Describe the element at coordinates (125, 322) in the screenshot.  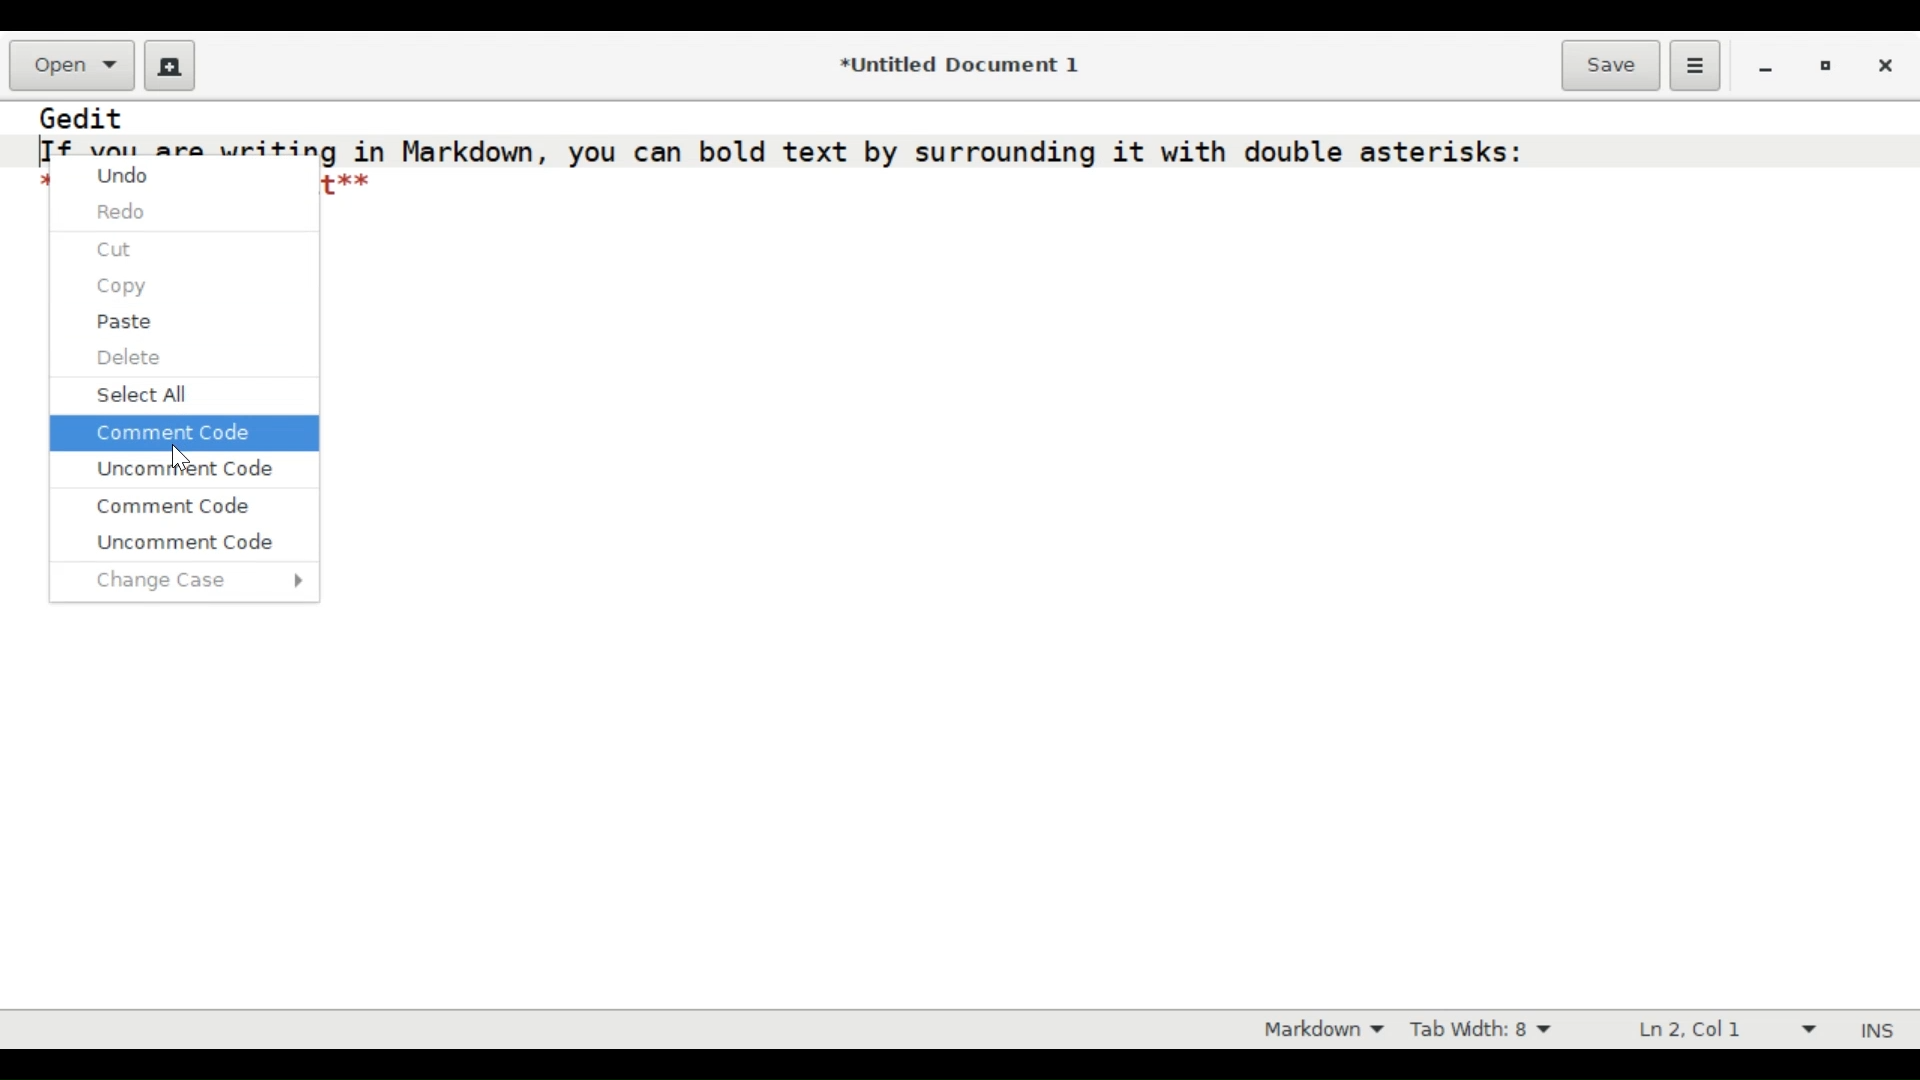
I see `Paste` at that location.